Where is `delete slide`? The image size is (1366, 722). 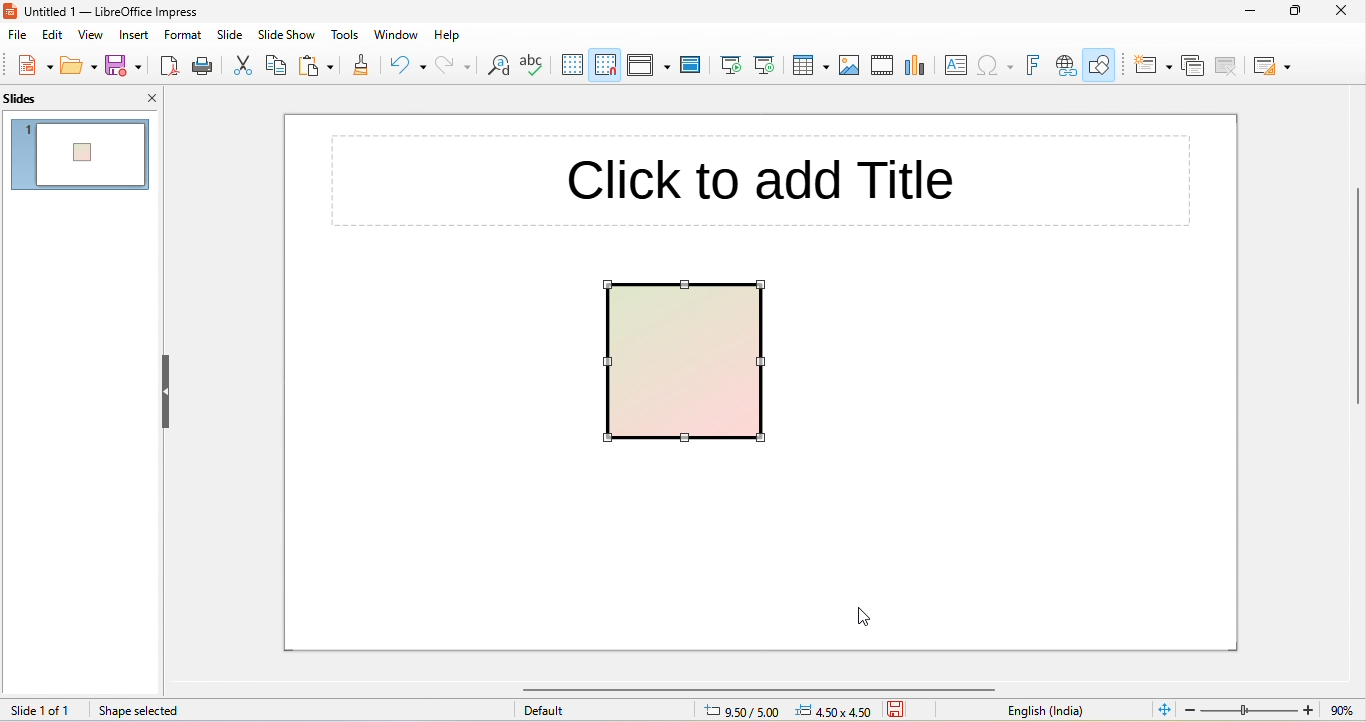
delete slide is located at coordinates (1226, 65).